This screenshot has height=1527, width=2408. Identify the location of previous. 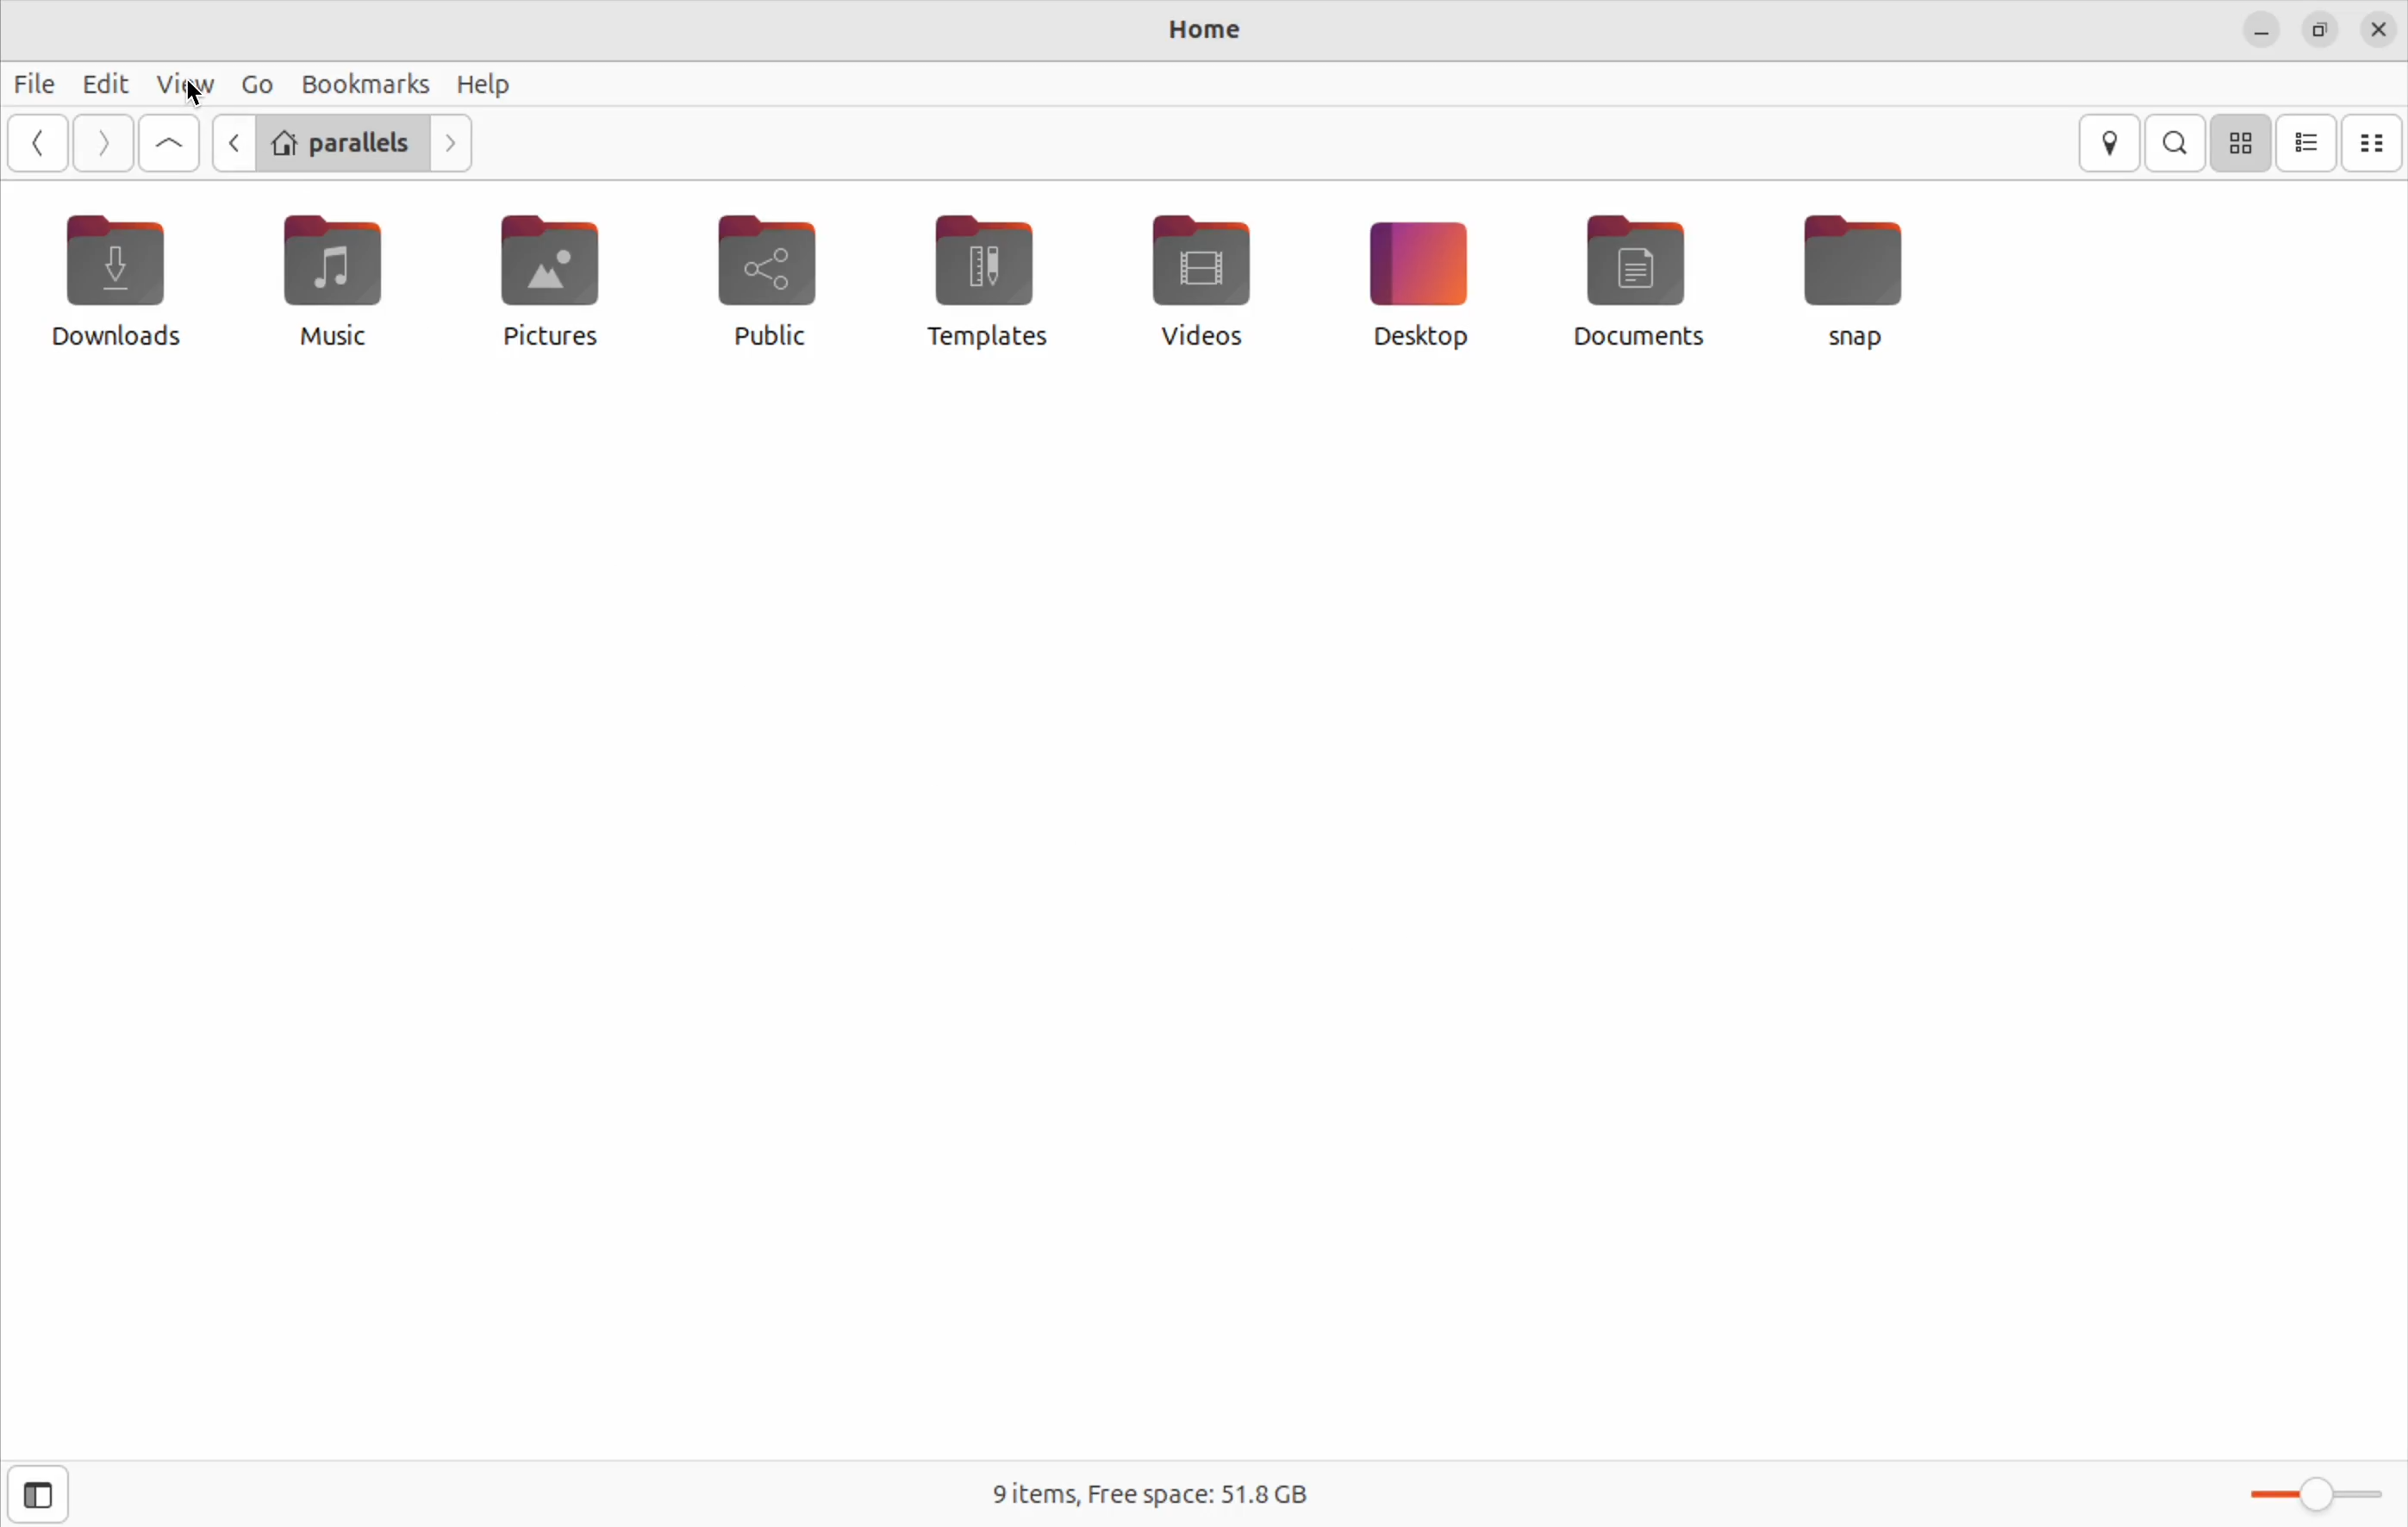
(231, 143).